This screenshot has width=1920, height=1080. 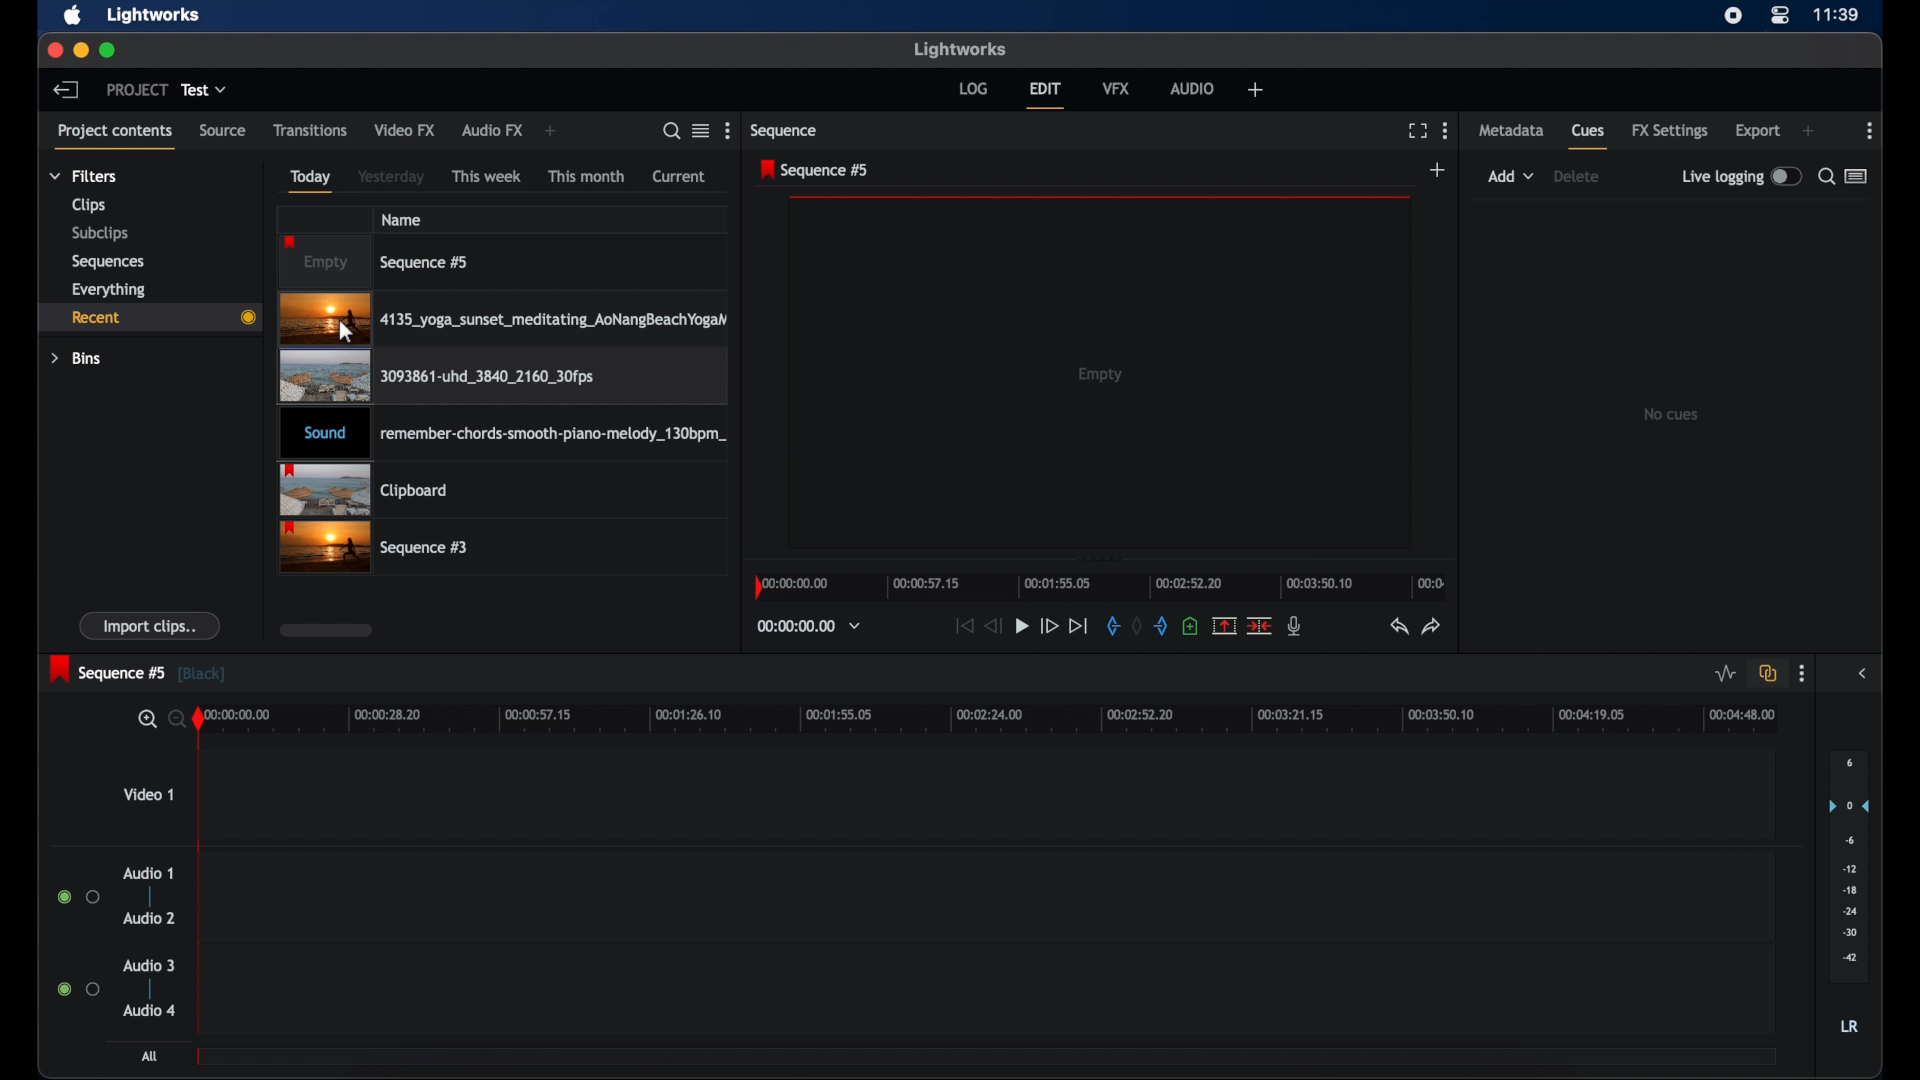 I want to click on search, so click(x=1825, y=178).